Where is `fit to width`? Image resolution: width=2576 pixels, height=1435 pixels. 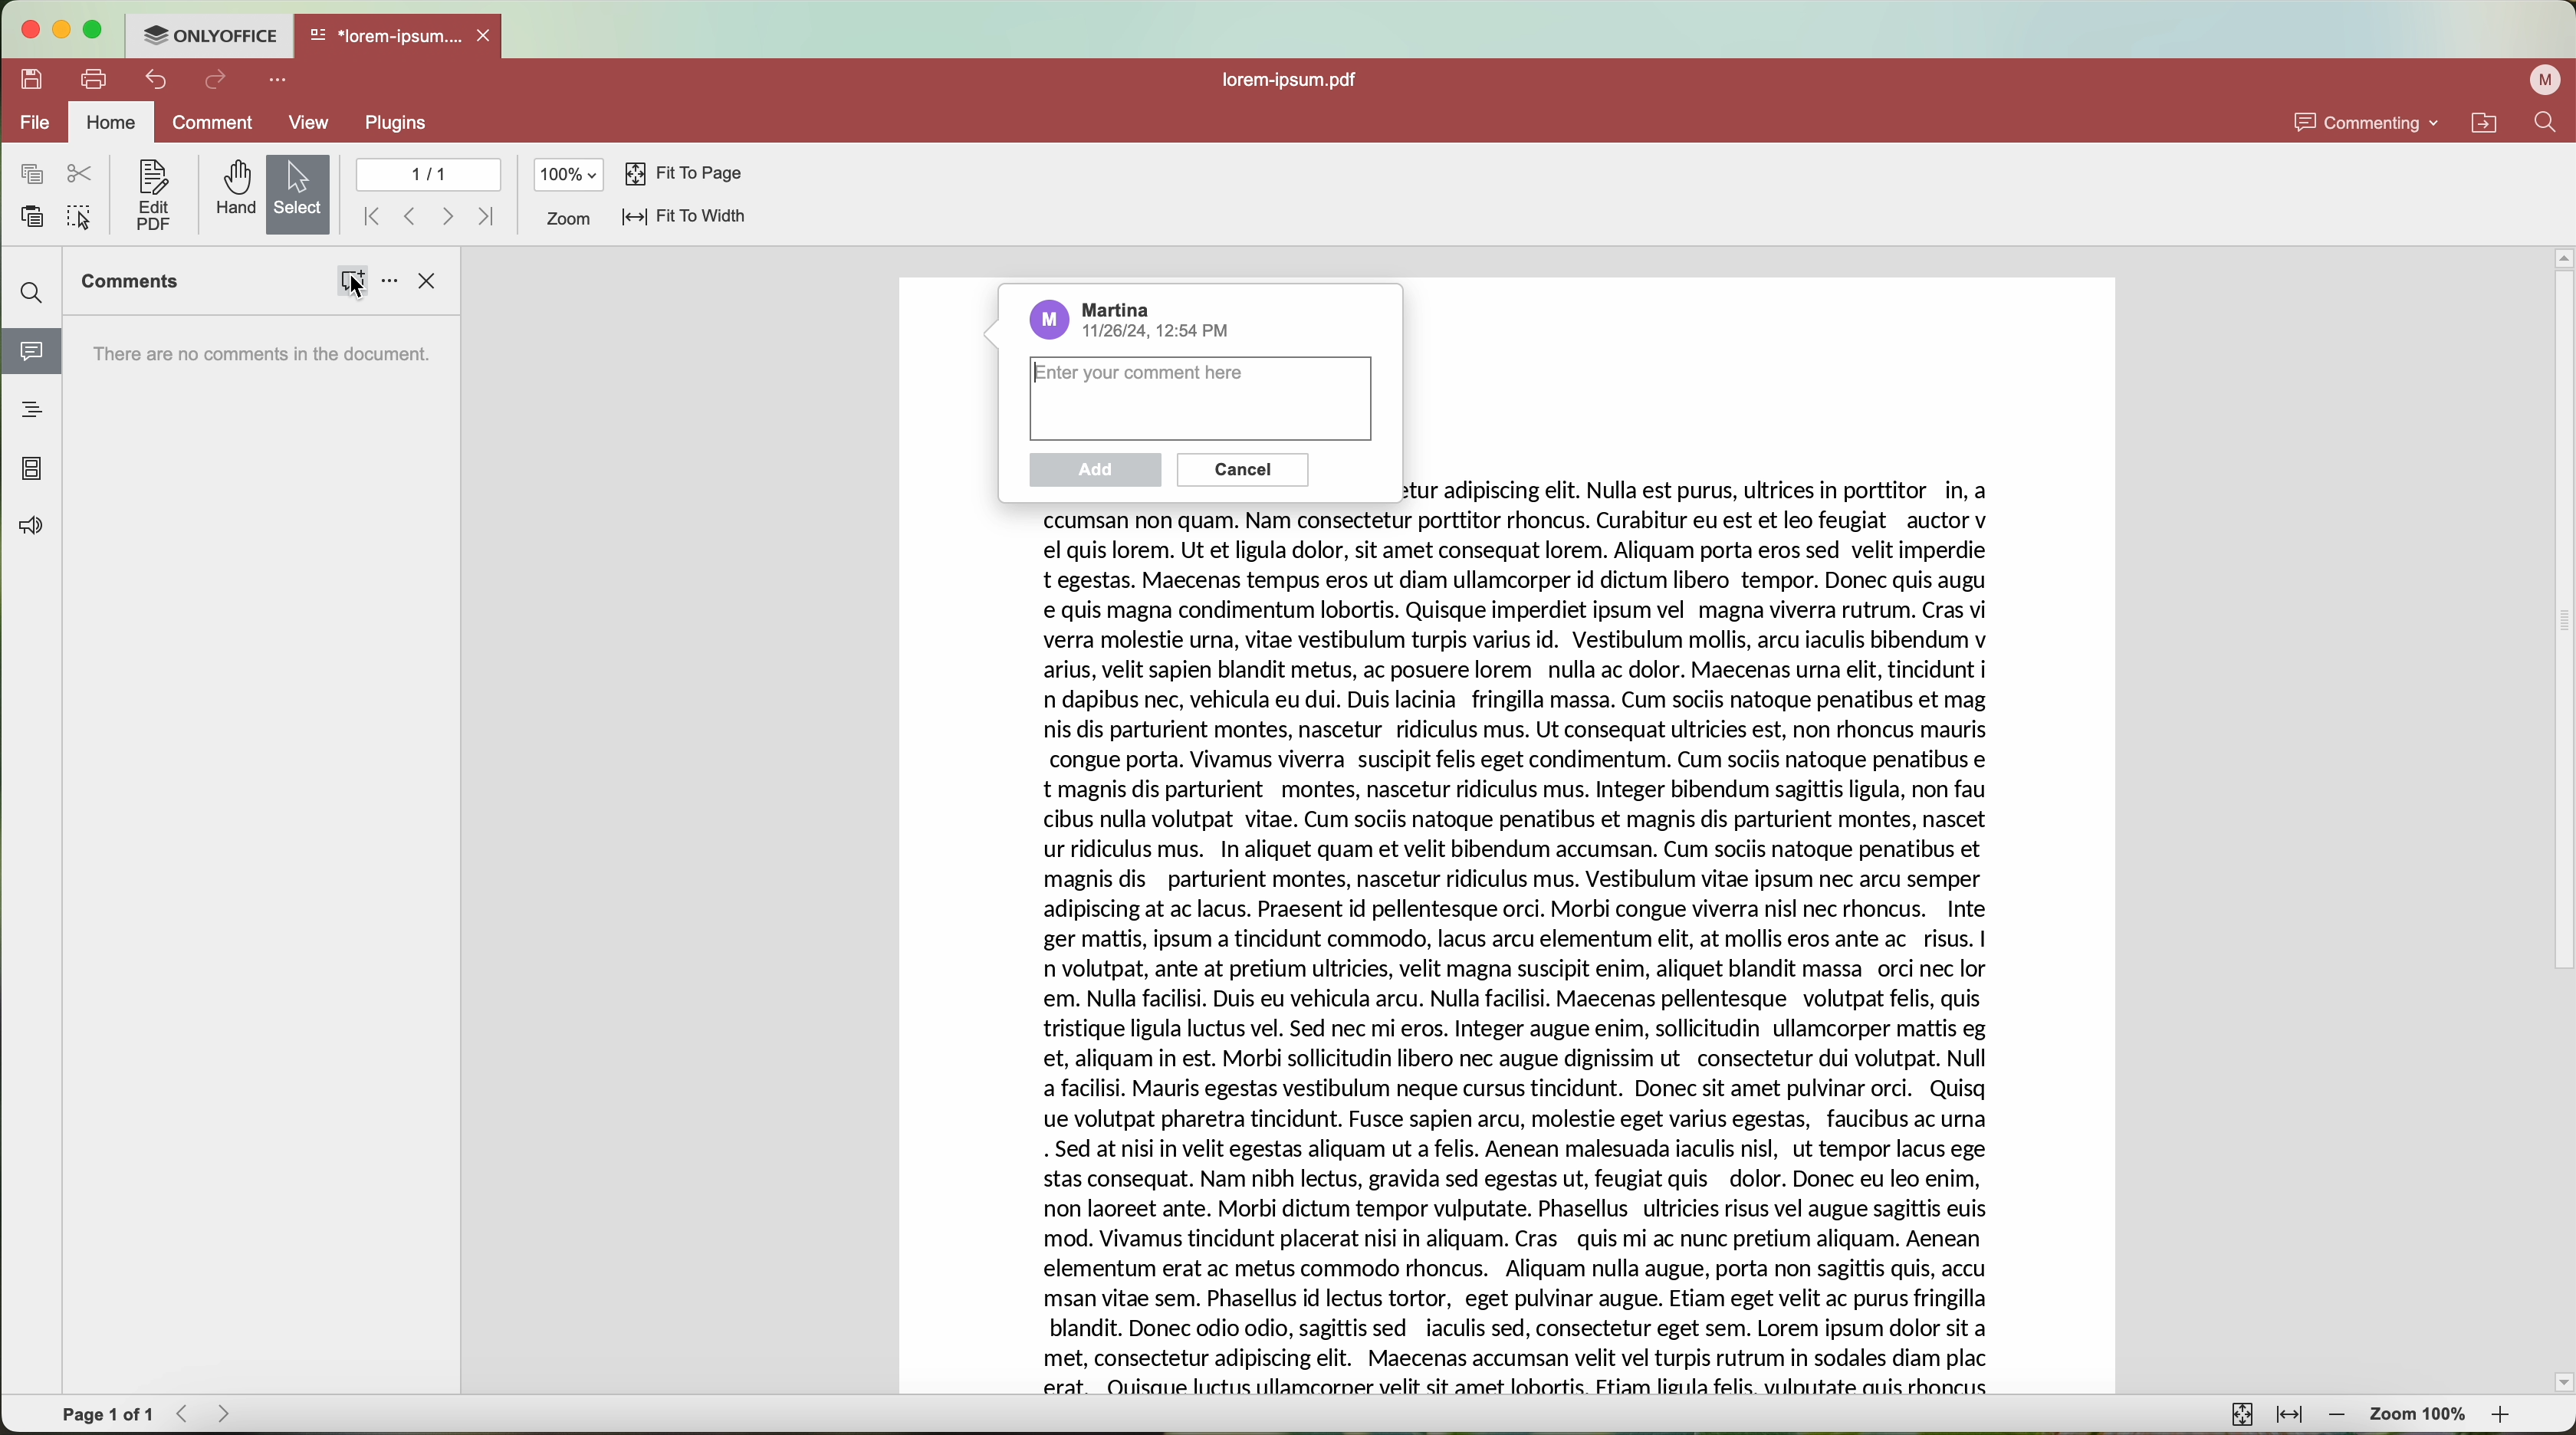 fit to width is located at coordinates (684, 219).